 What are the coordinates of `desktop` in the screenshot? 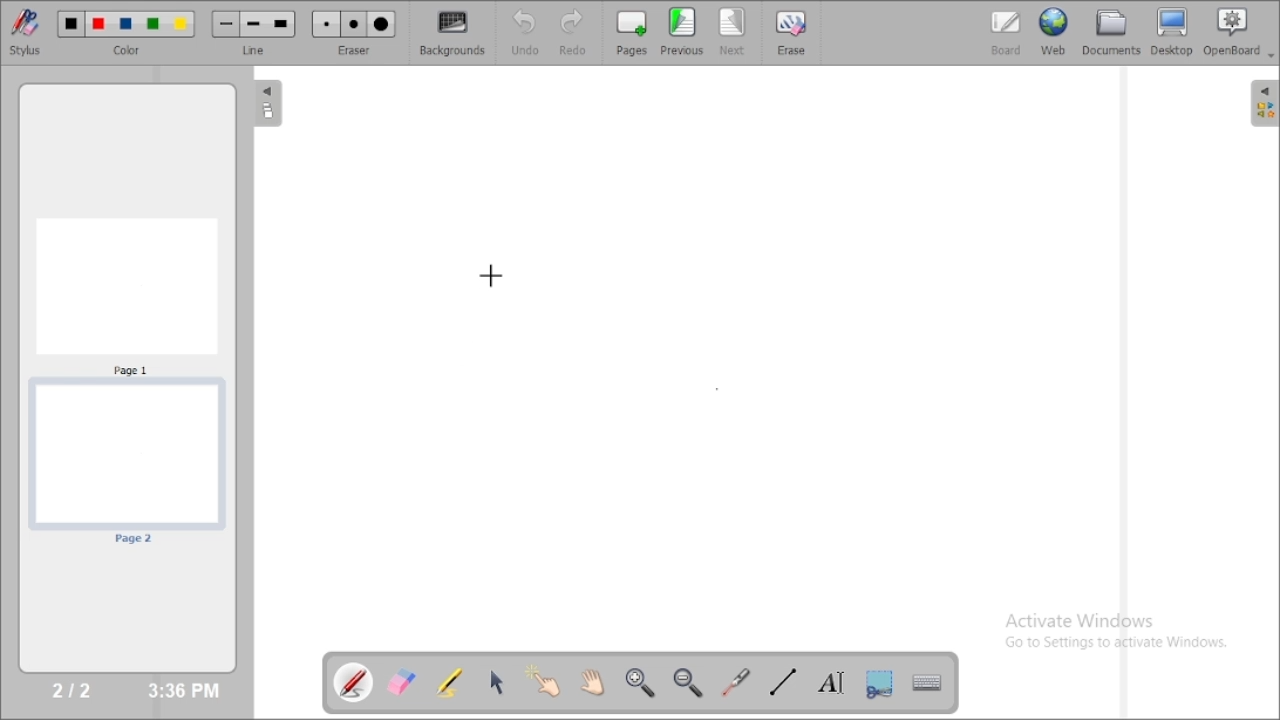 It's located at (1173, 32).